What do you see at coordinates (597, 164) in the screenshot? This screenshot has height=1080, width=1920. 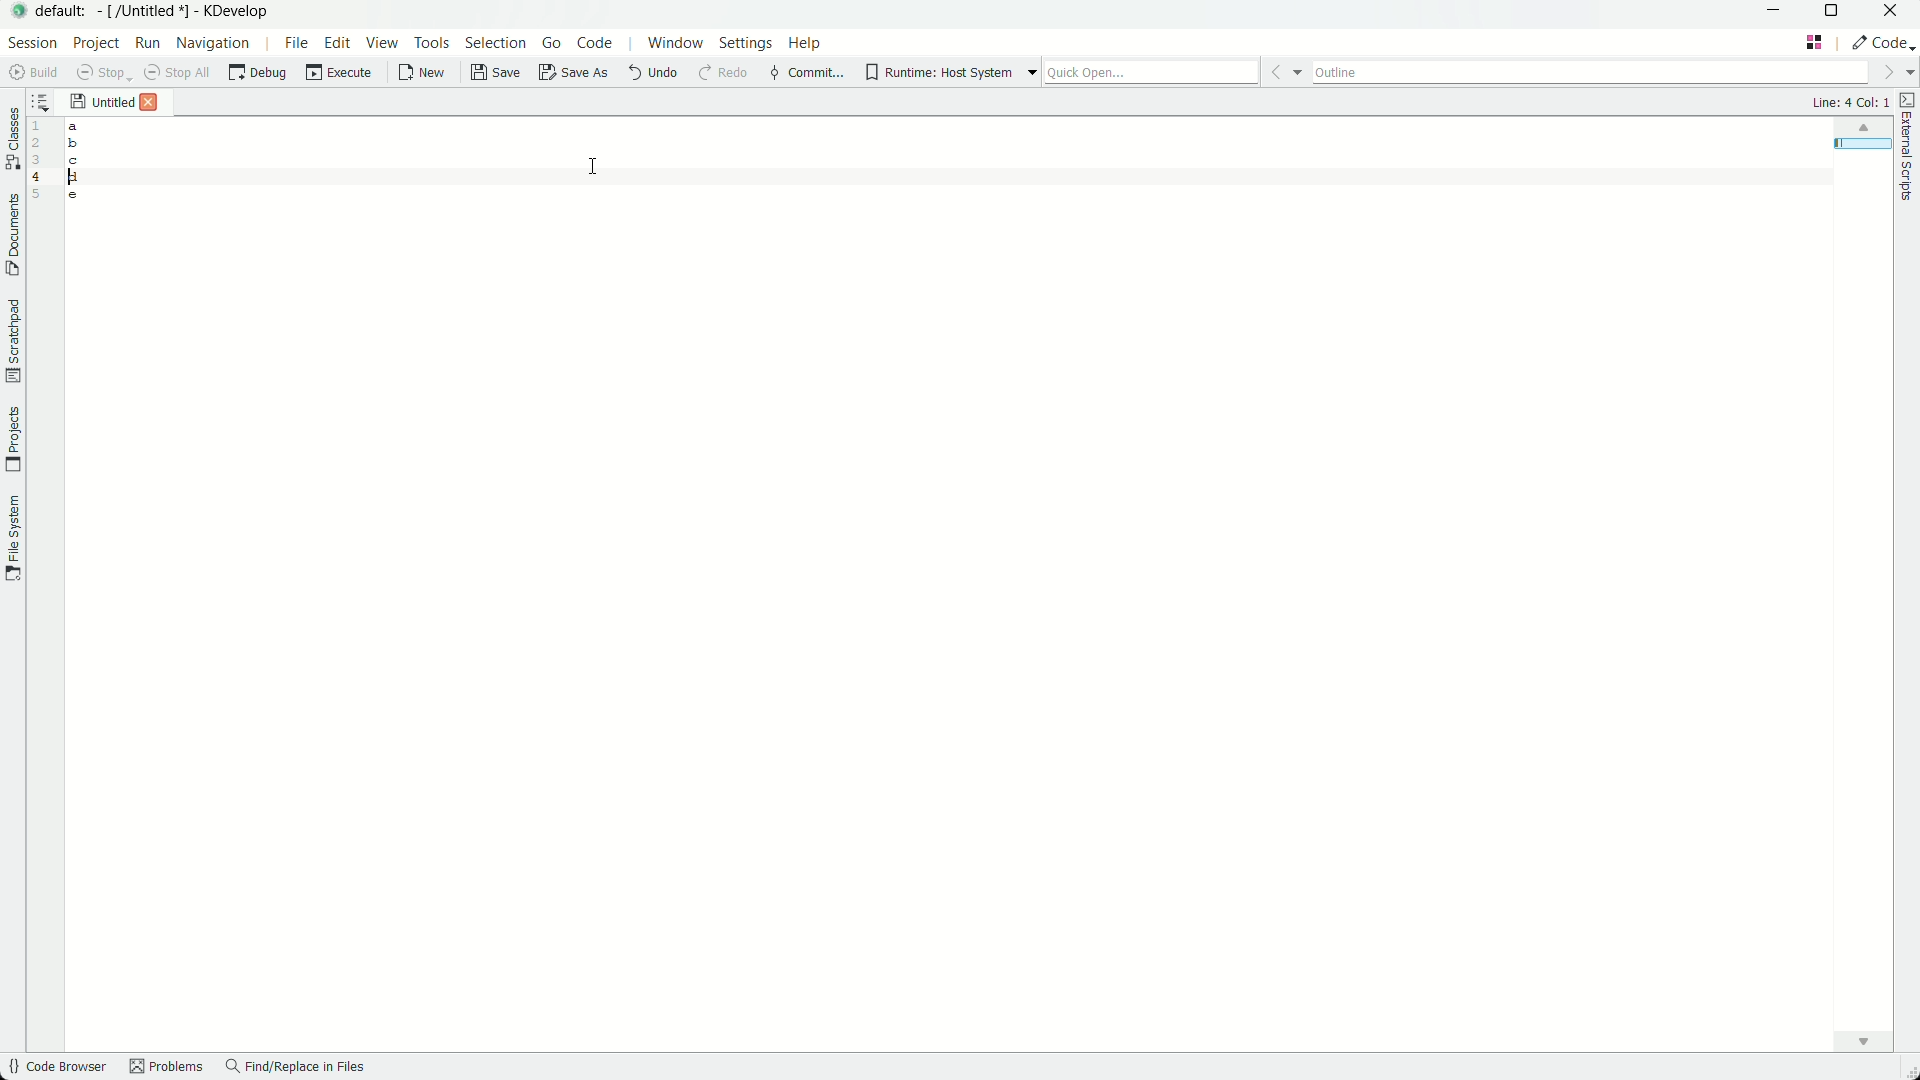 I see `cursor` at bounding box center [597, 164].